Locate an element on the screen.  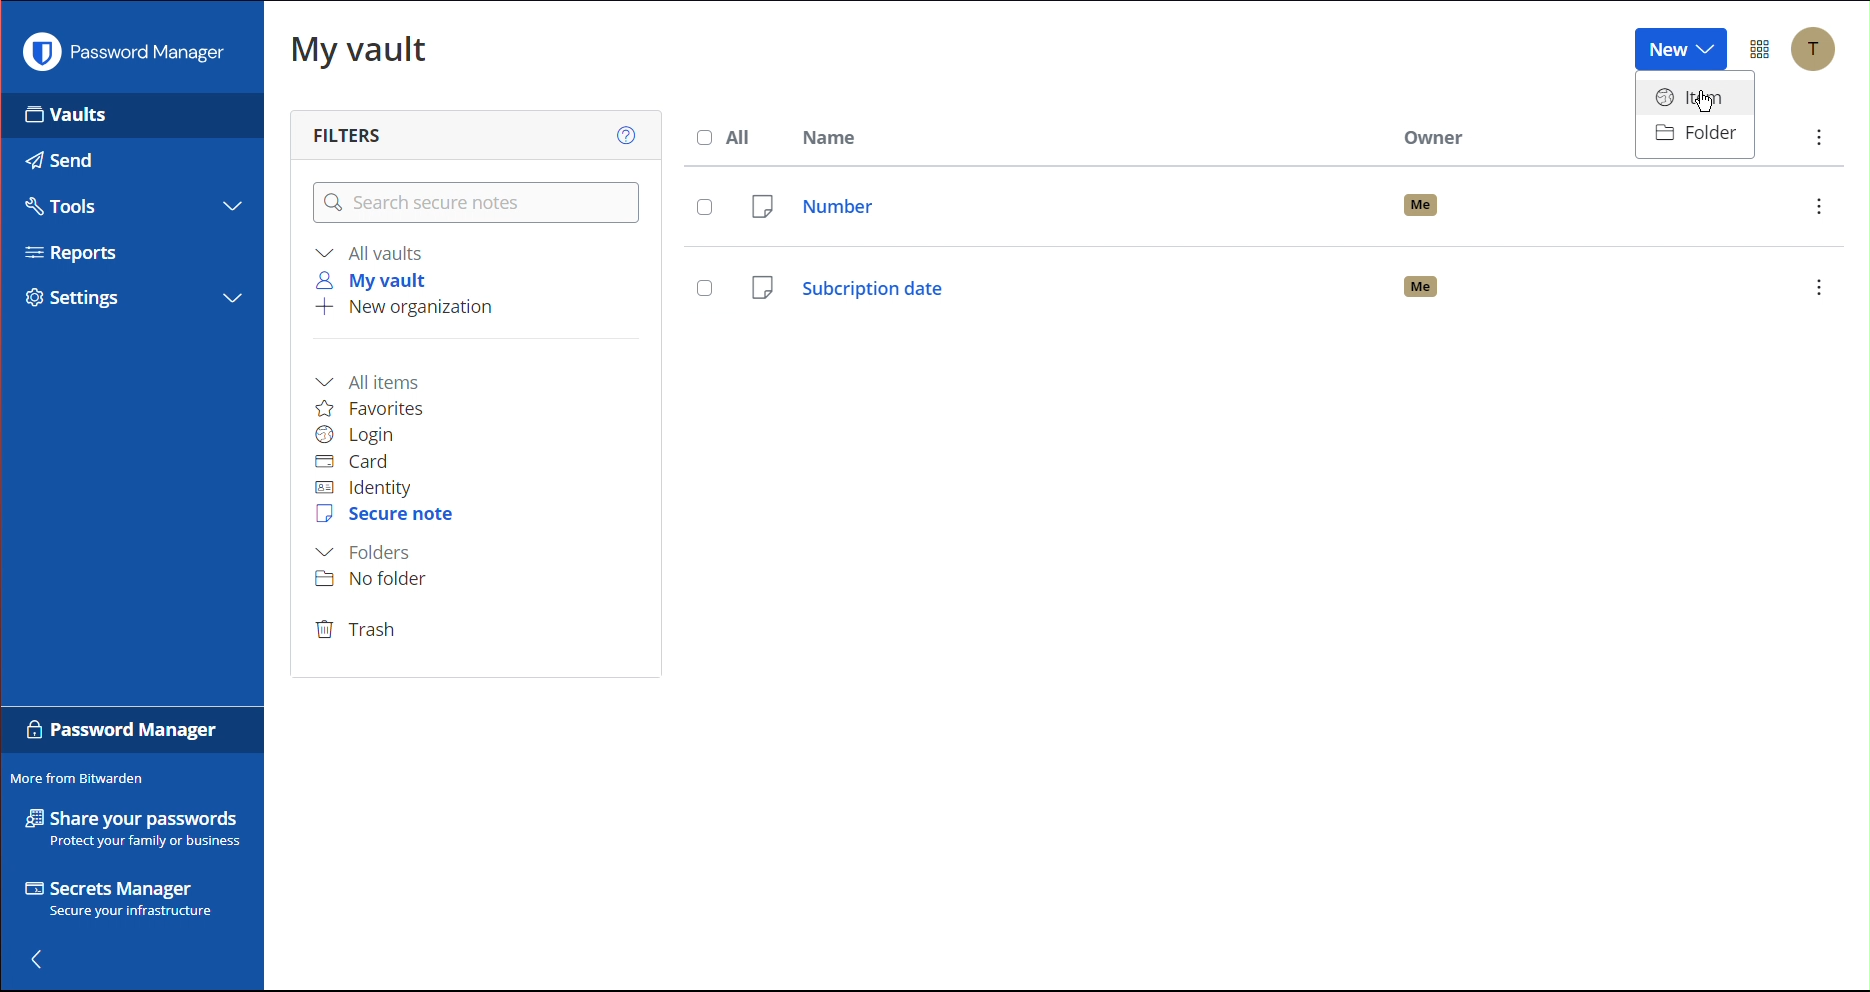
All is located at coordinates (725, 136).